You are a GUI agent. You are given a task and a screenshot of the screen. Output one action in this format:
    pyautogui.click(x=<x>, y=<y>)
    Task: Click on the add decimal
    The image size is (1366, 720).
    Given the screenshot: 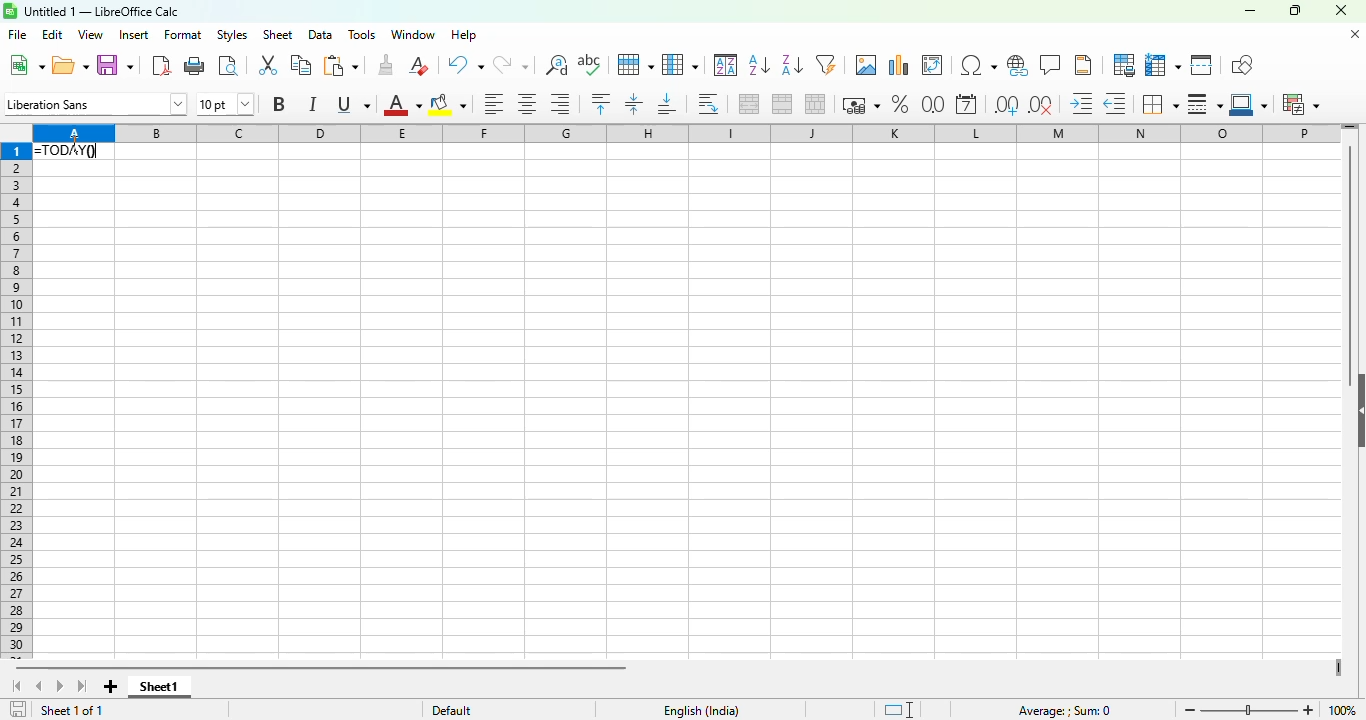 What is the action you would take?
    pyautogui.click(x=1006, y=105)
    